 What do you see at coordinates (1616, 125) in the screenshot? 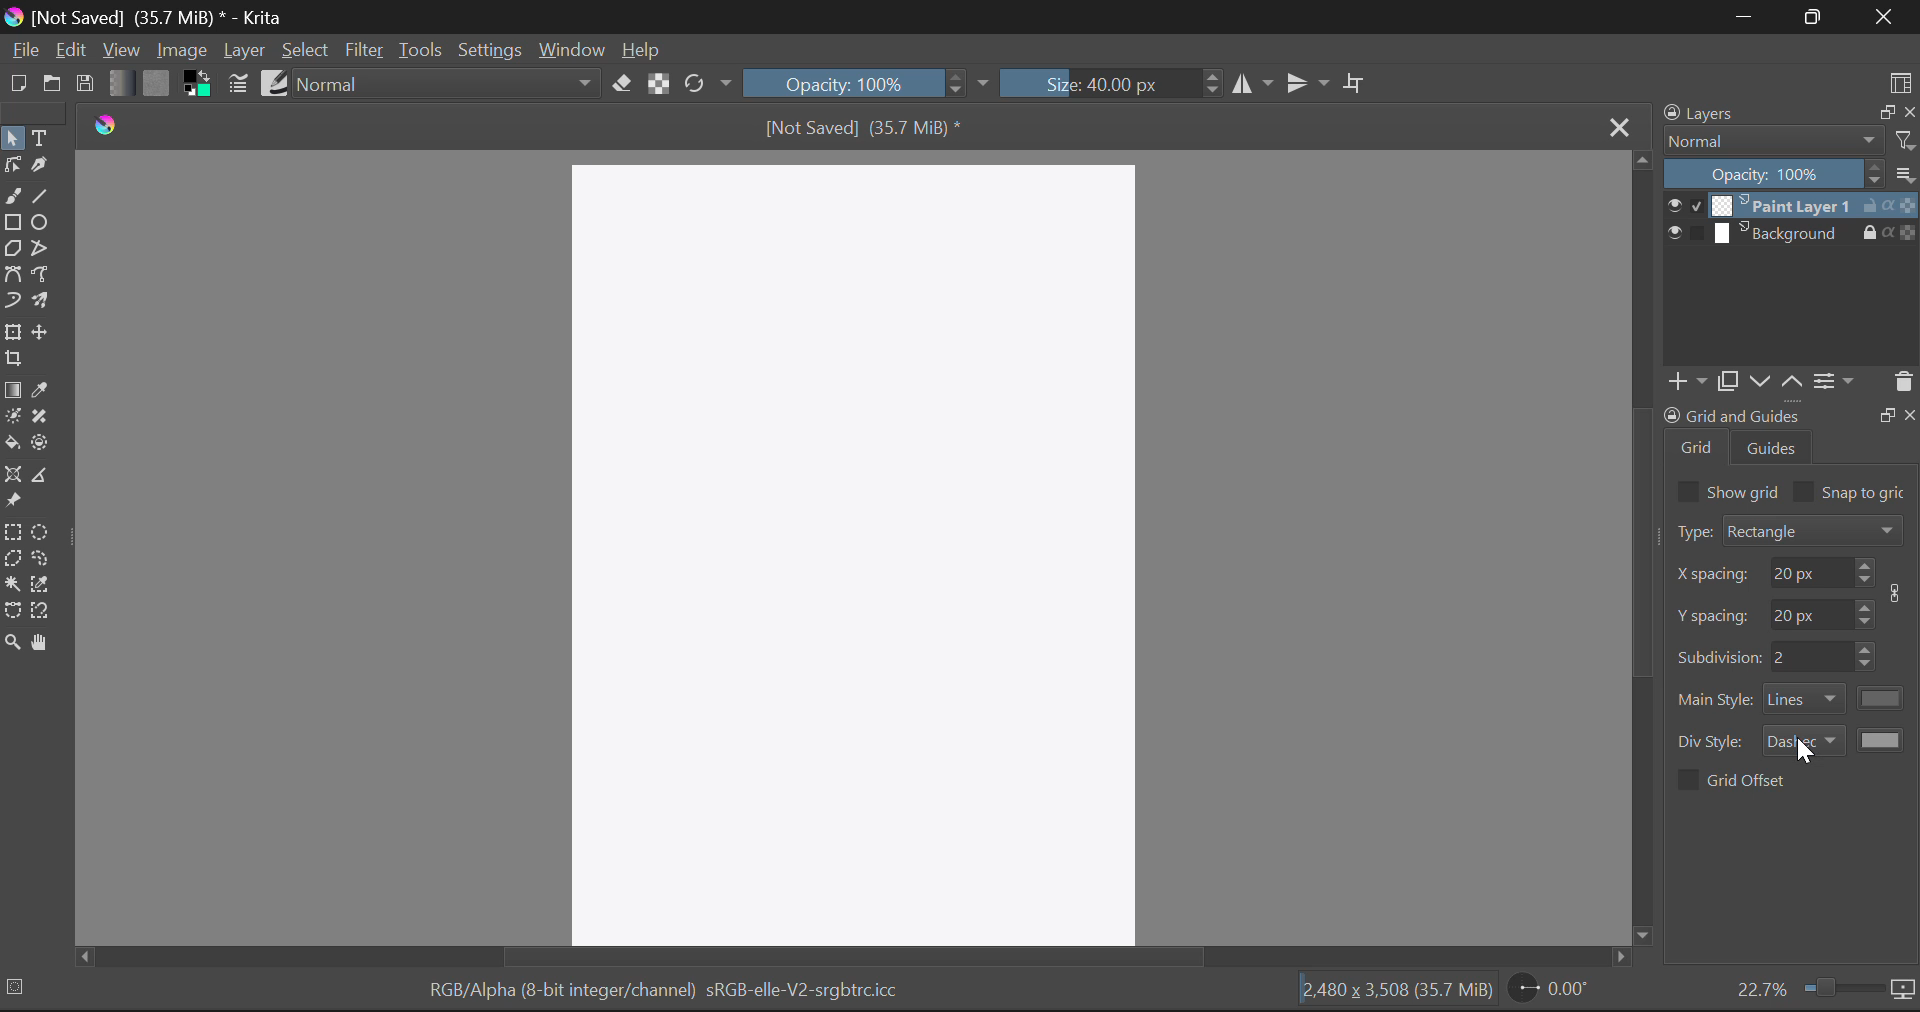
I see `Close` at bounding box center [1616, 125].